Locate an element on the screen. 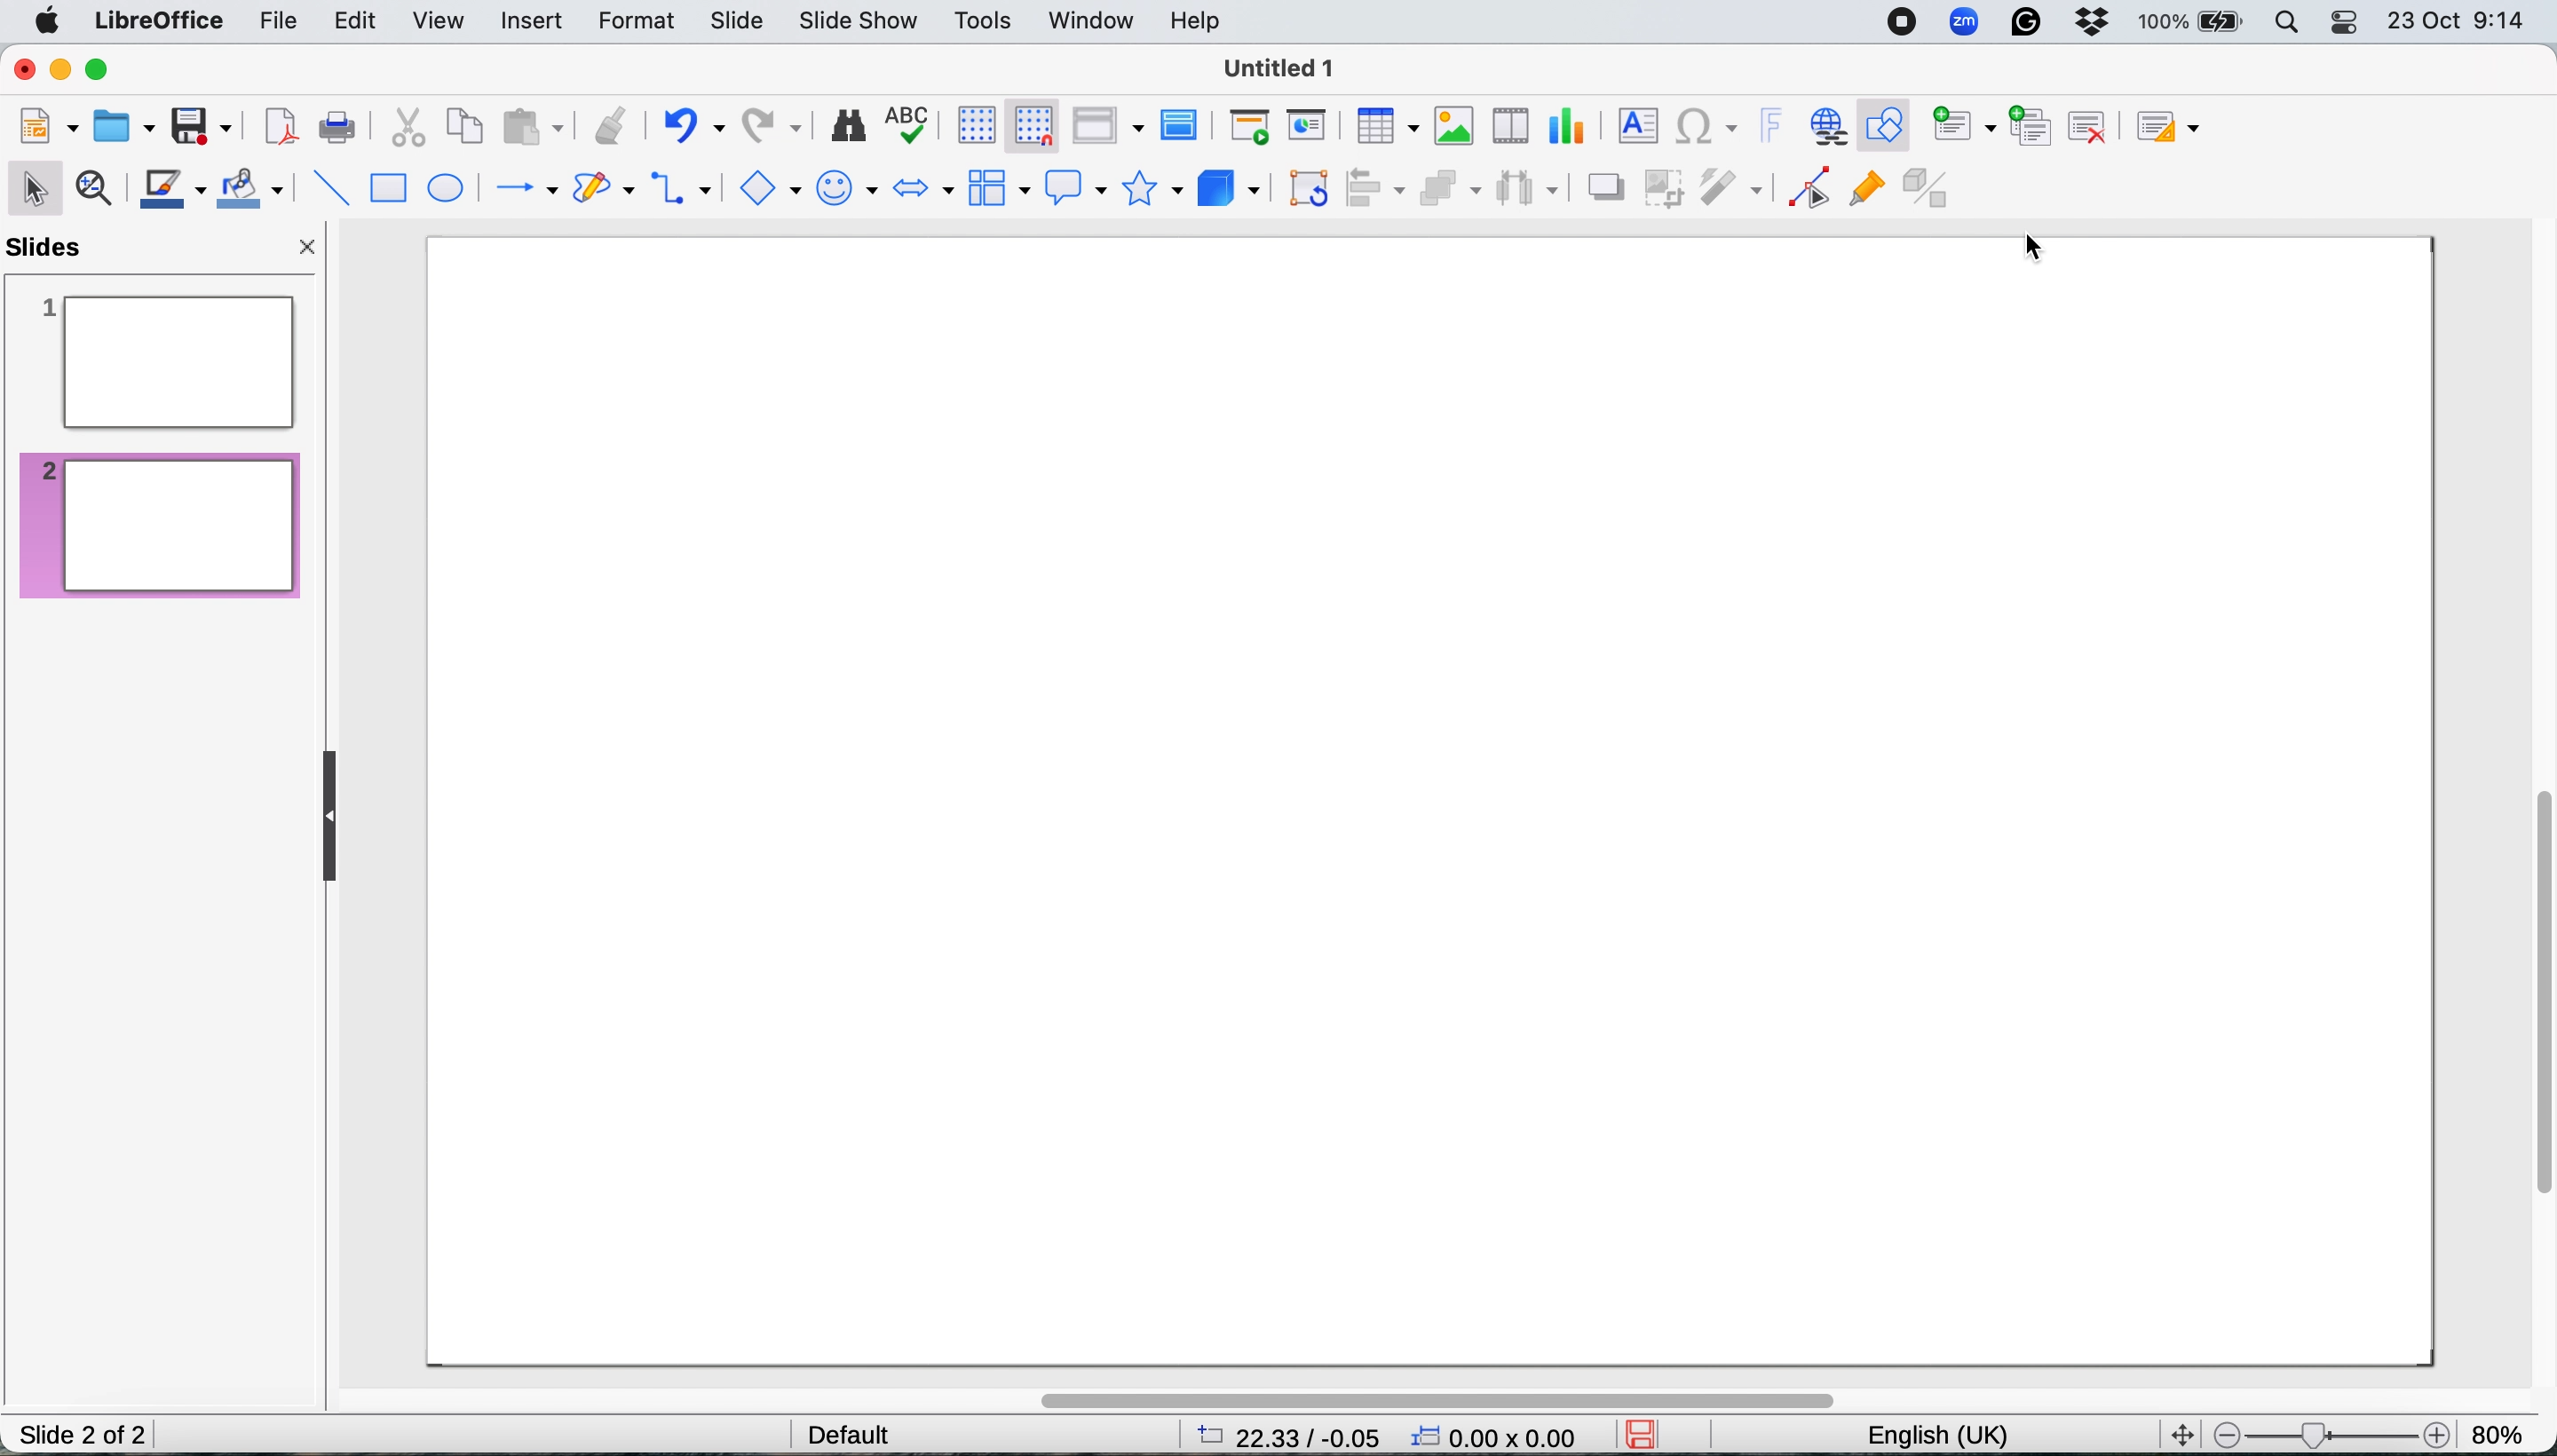 The width and height of the screenshot is (2557, 1456). insert is located at coordinates (533, 19).